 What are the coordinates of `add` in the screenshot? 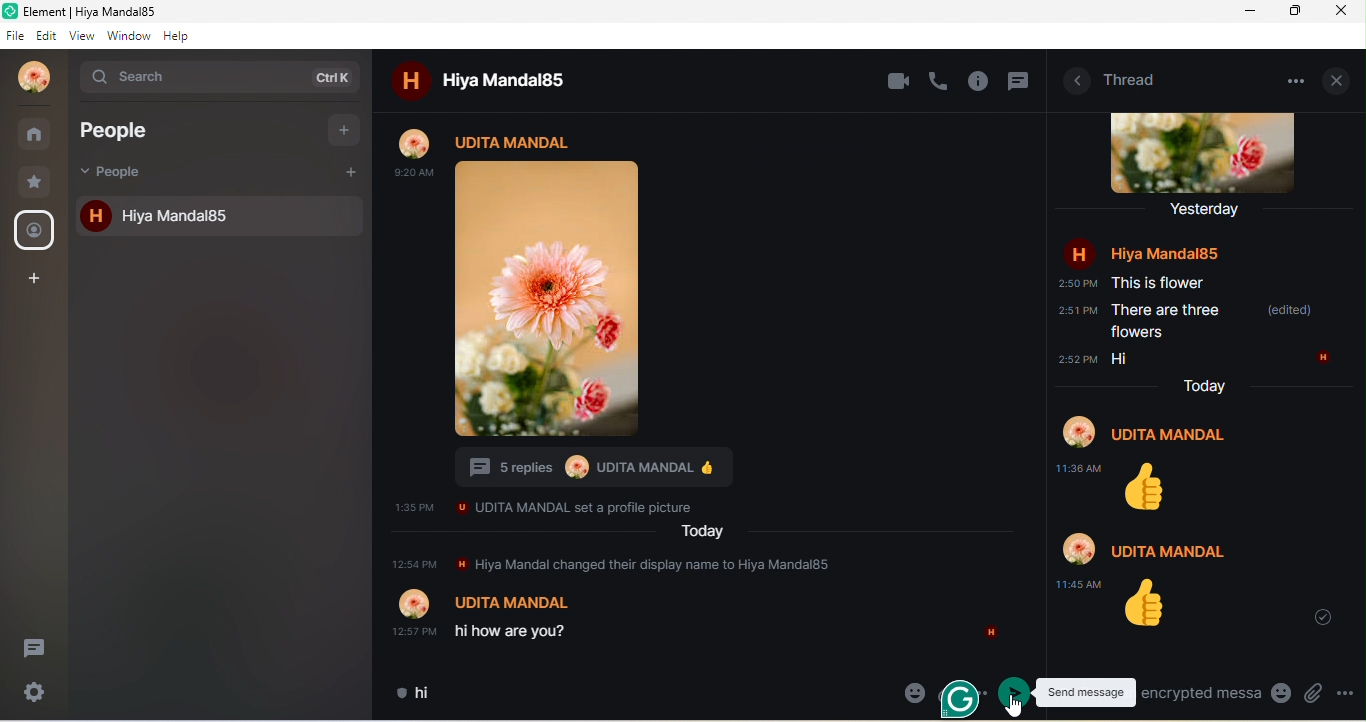 It's located at (351, 170).